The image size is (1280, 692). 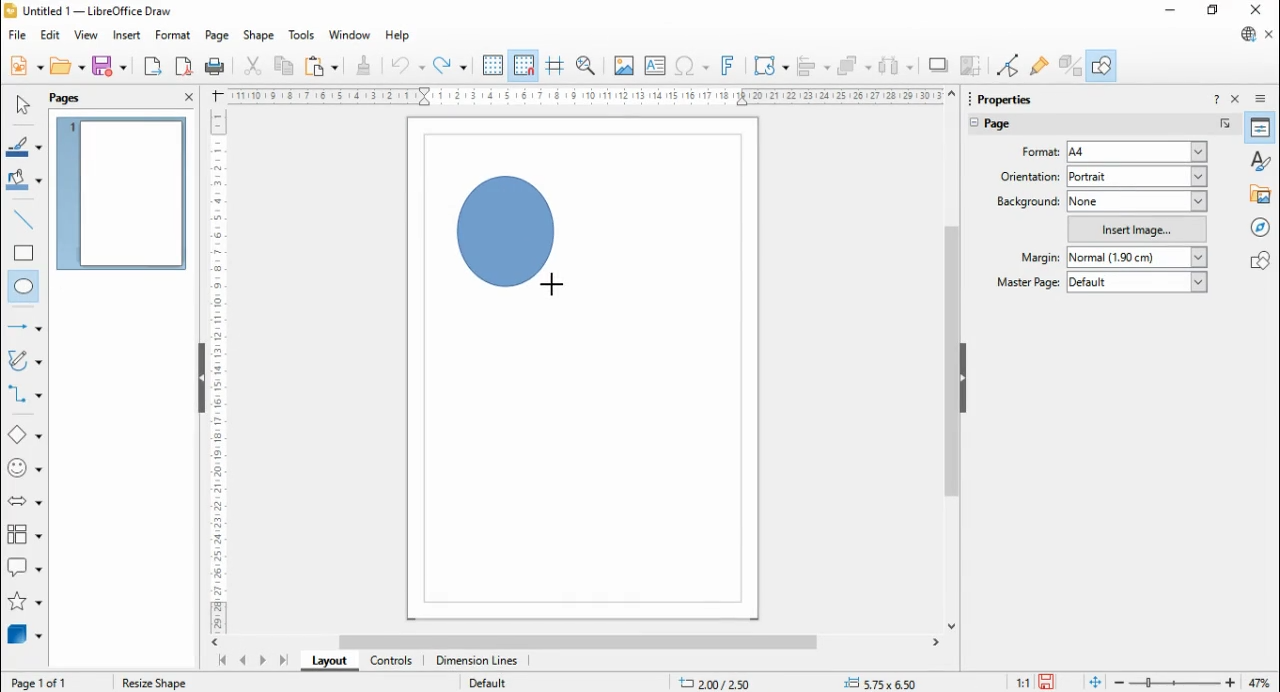 I want to click on align  objects, so click(x=813, y=66).